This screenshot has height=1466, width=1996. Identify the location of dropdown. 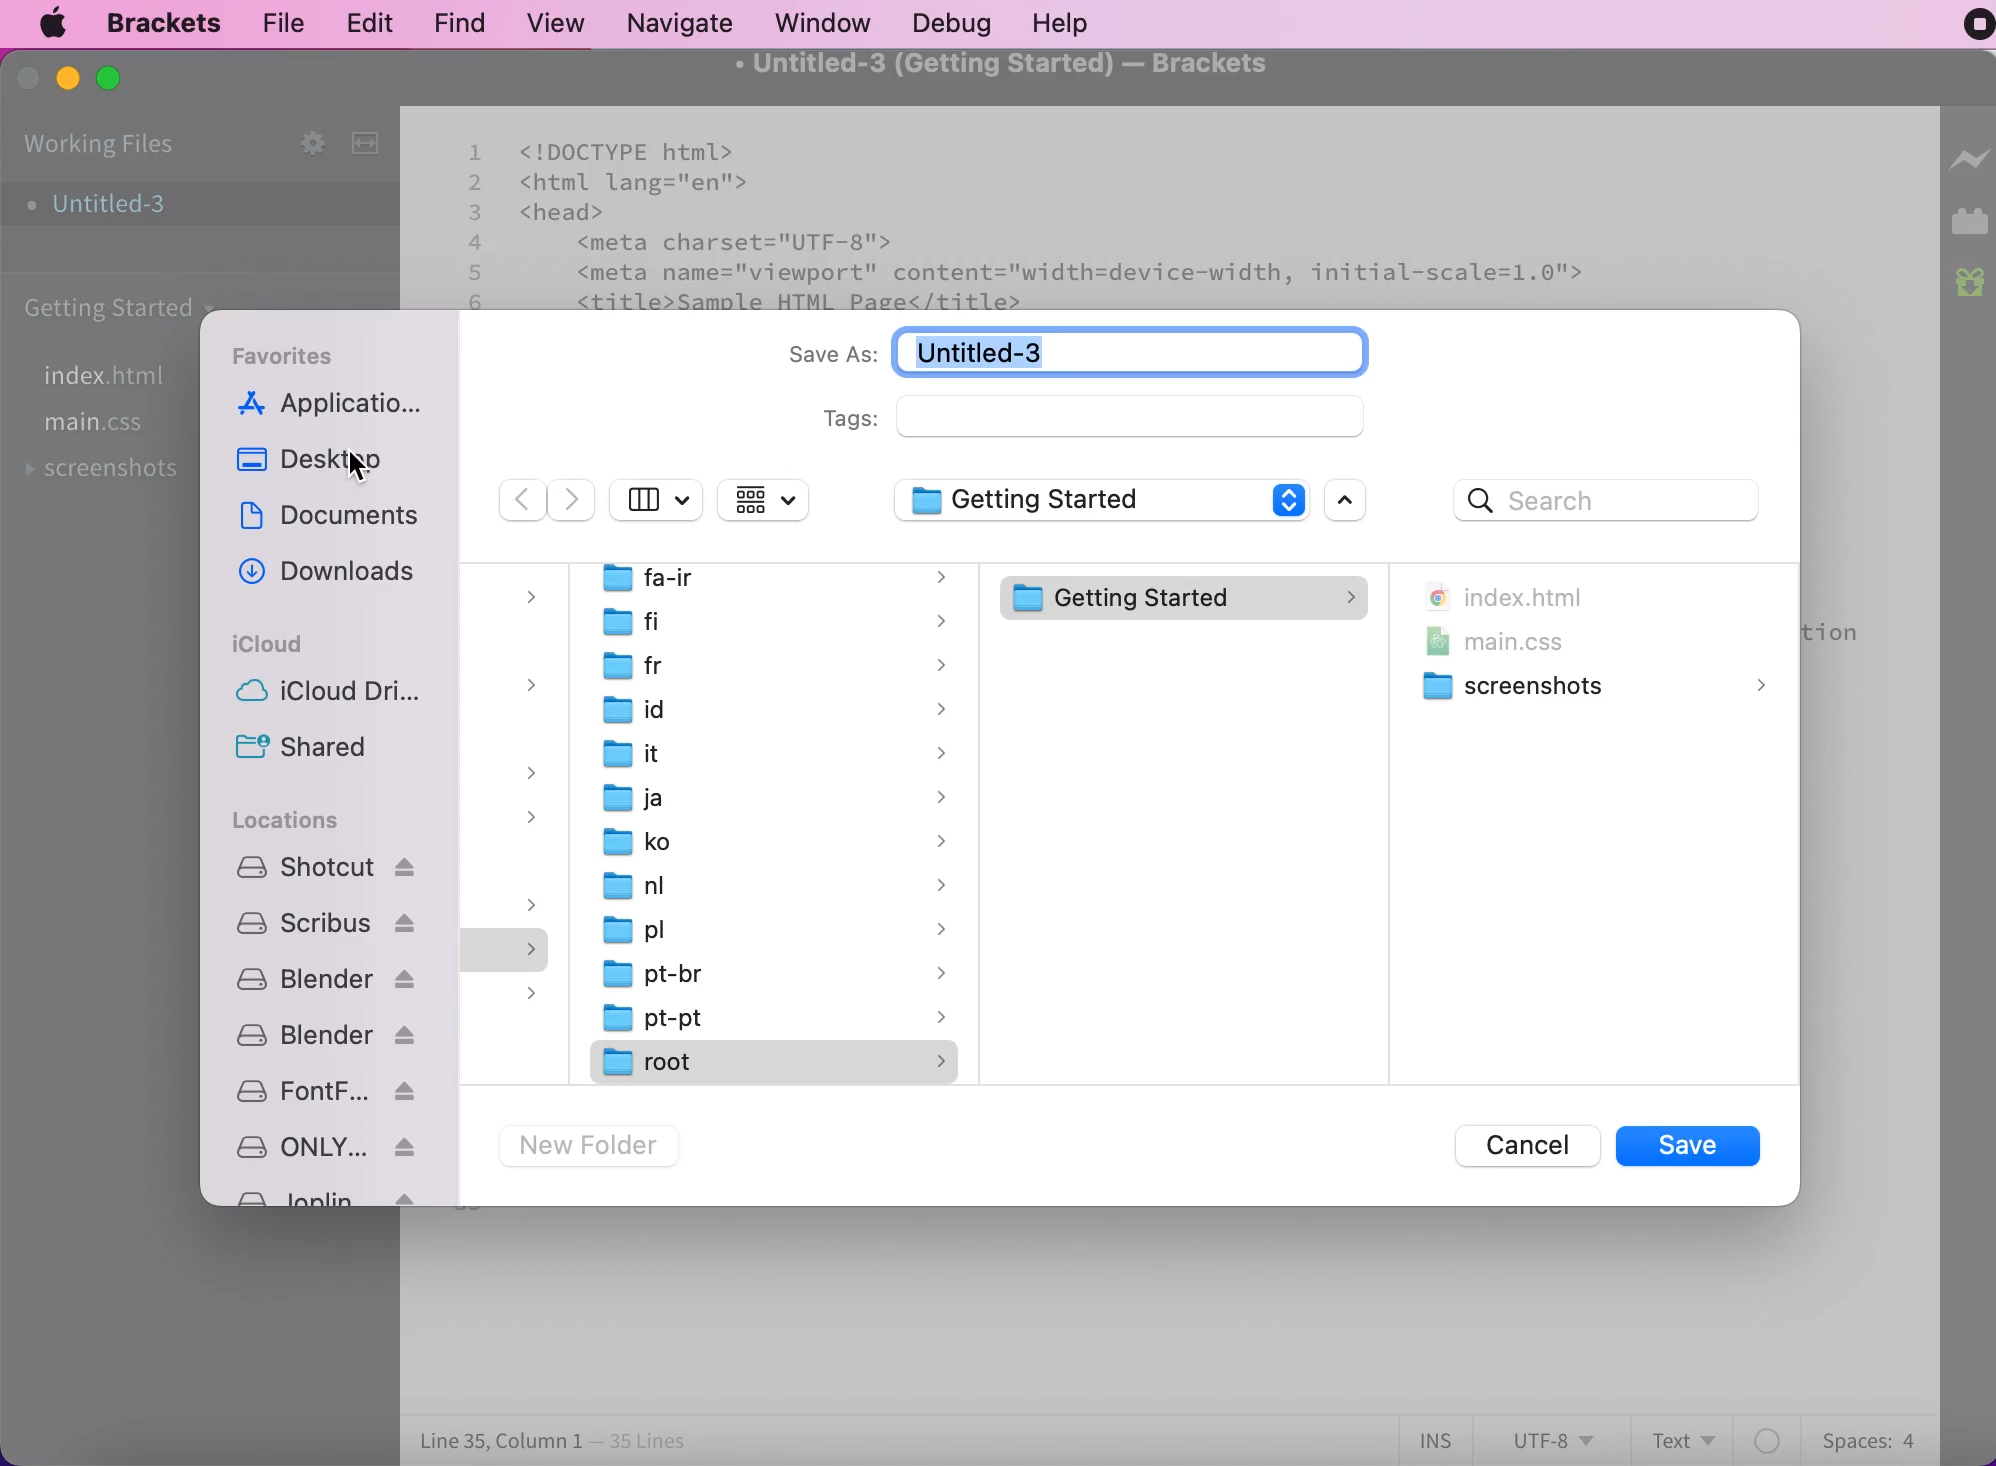
(531, 818).